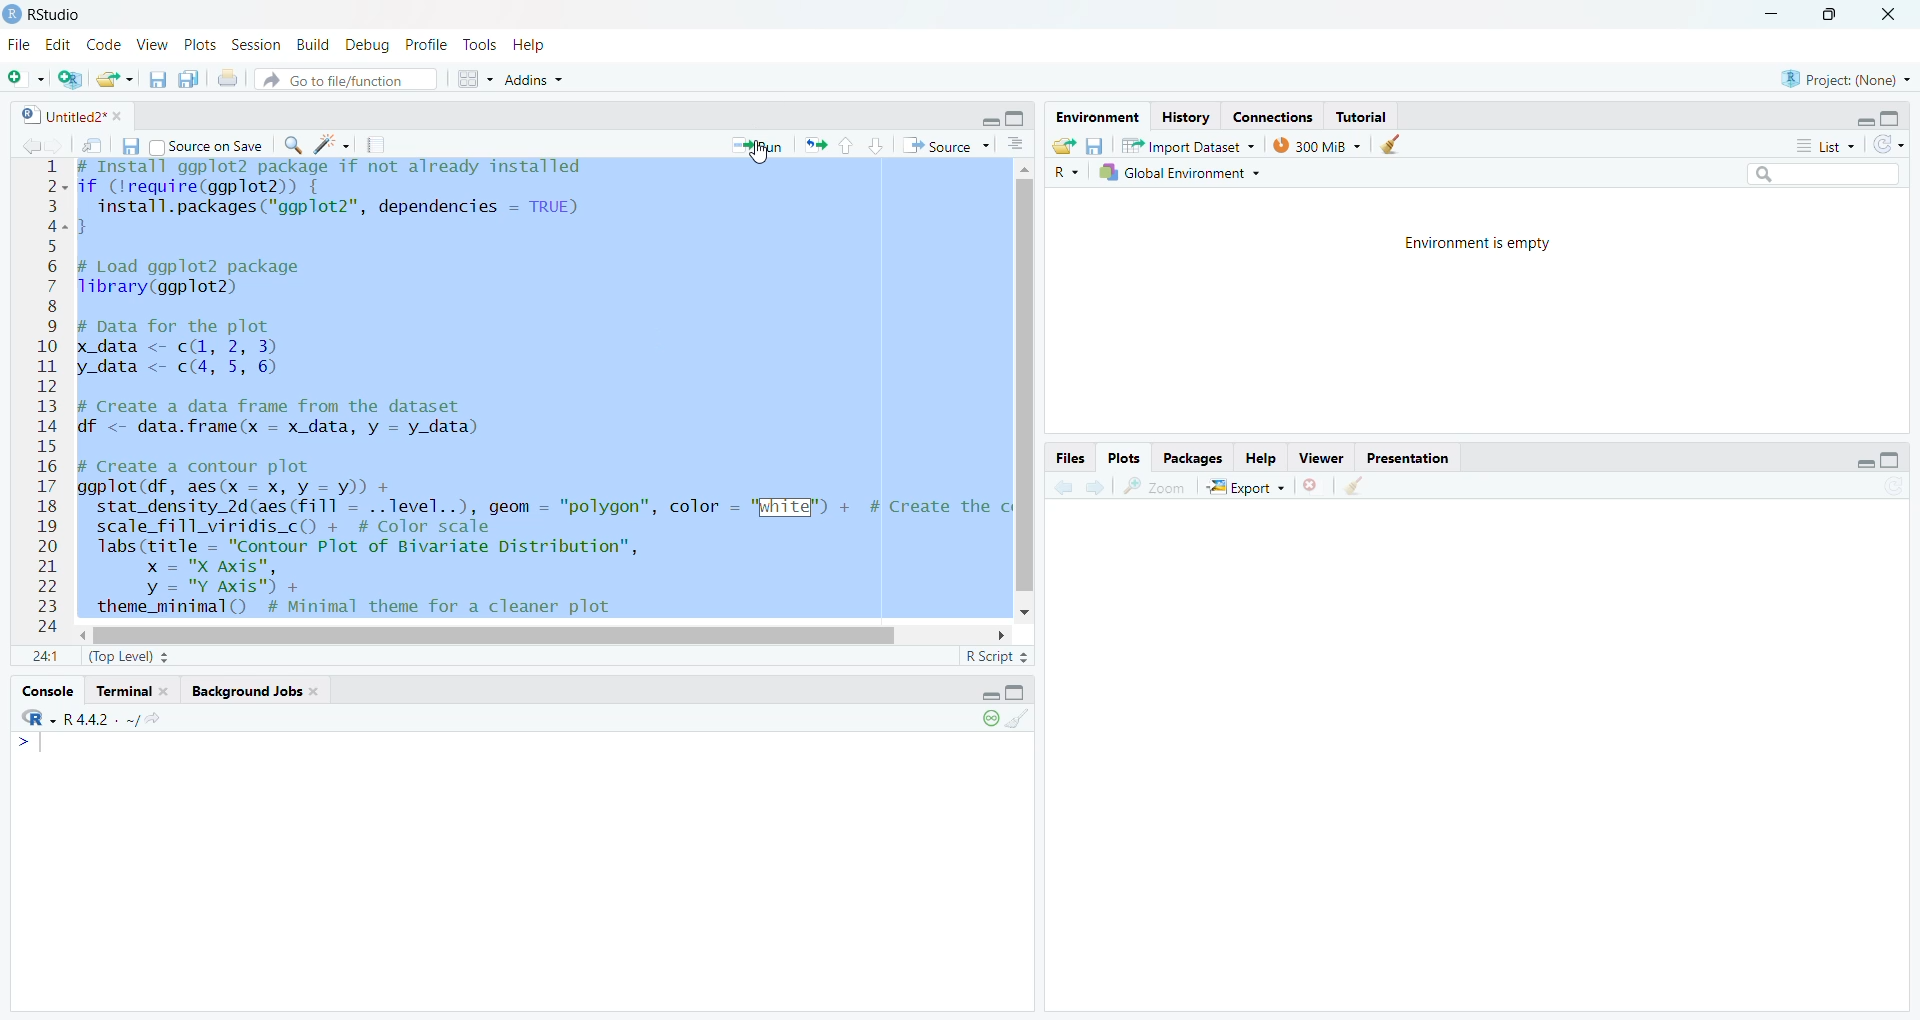 This screenshot has height=1020, width=1920. Describe the element at coordinates (44, 15) in the screenshot. I see ` Rstudio` at that location.